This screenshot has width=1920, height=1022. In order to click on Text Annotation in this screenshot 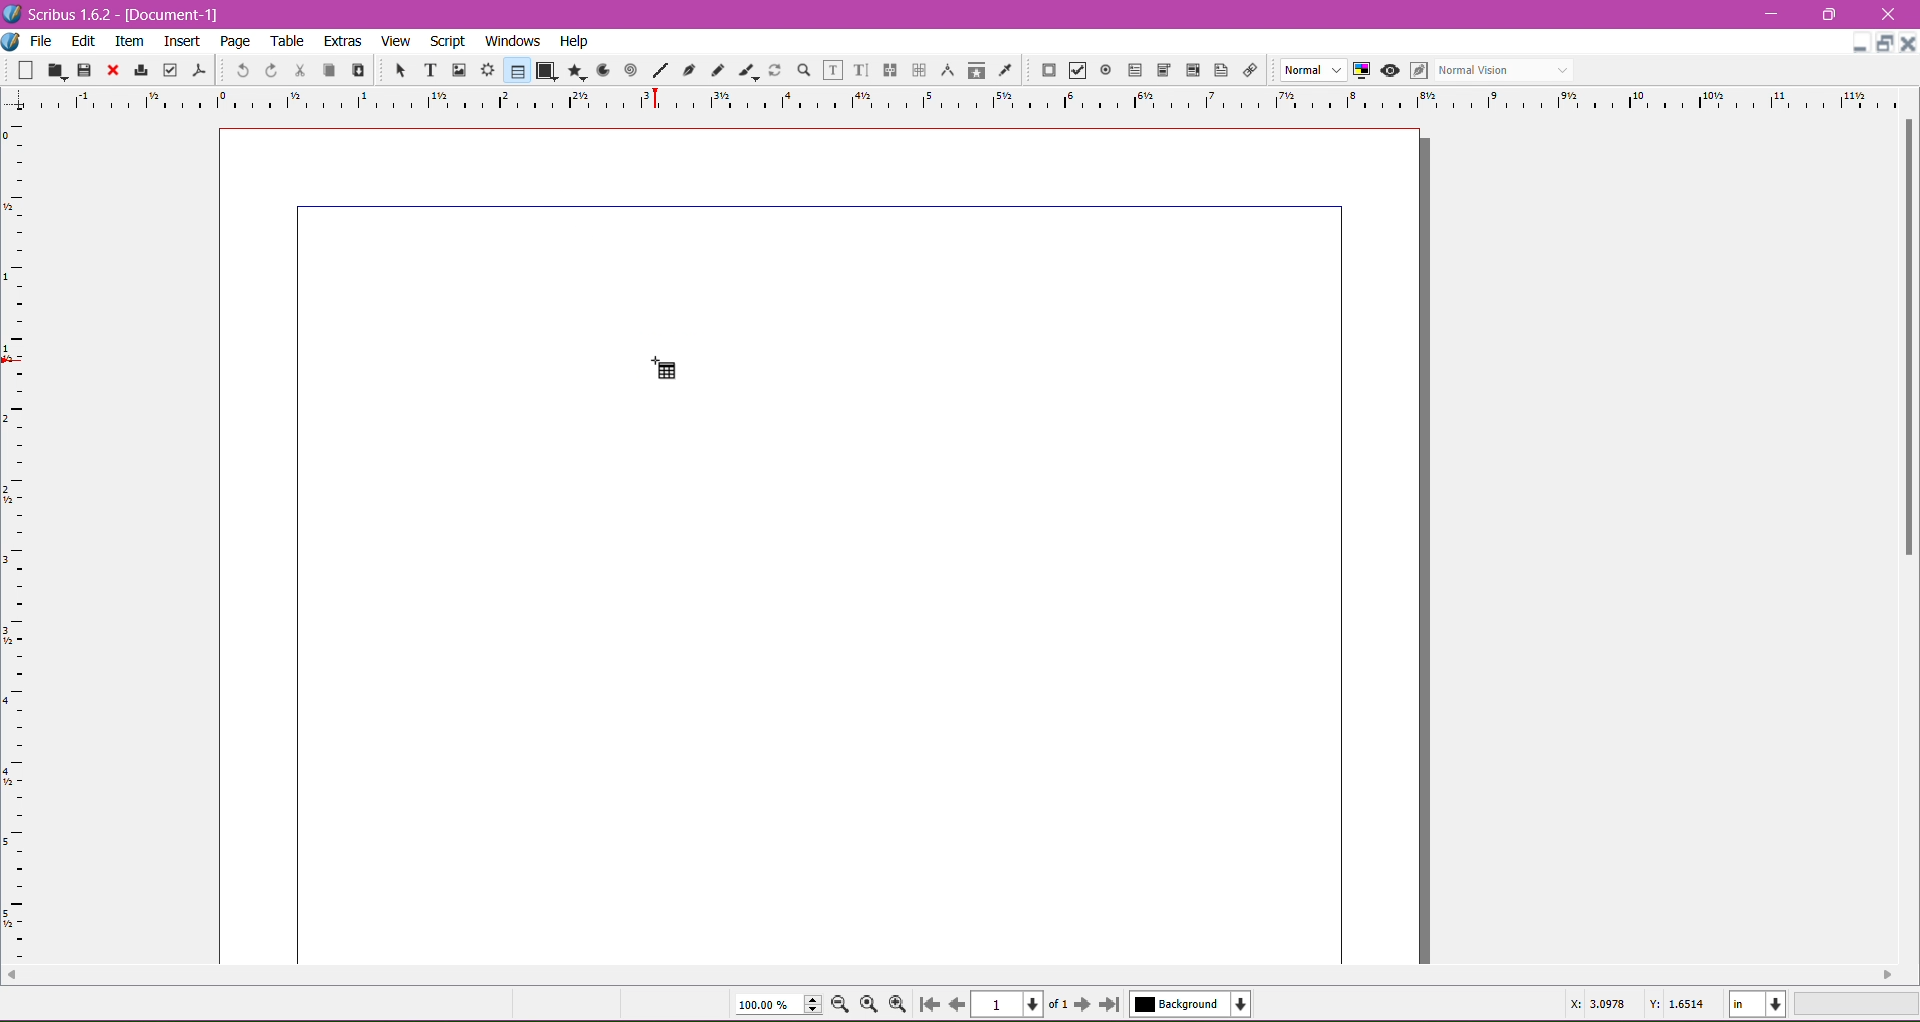, I will do `click(1218, 67)`.